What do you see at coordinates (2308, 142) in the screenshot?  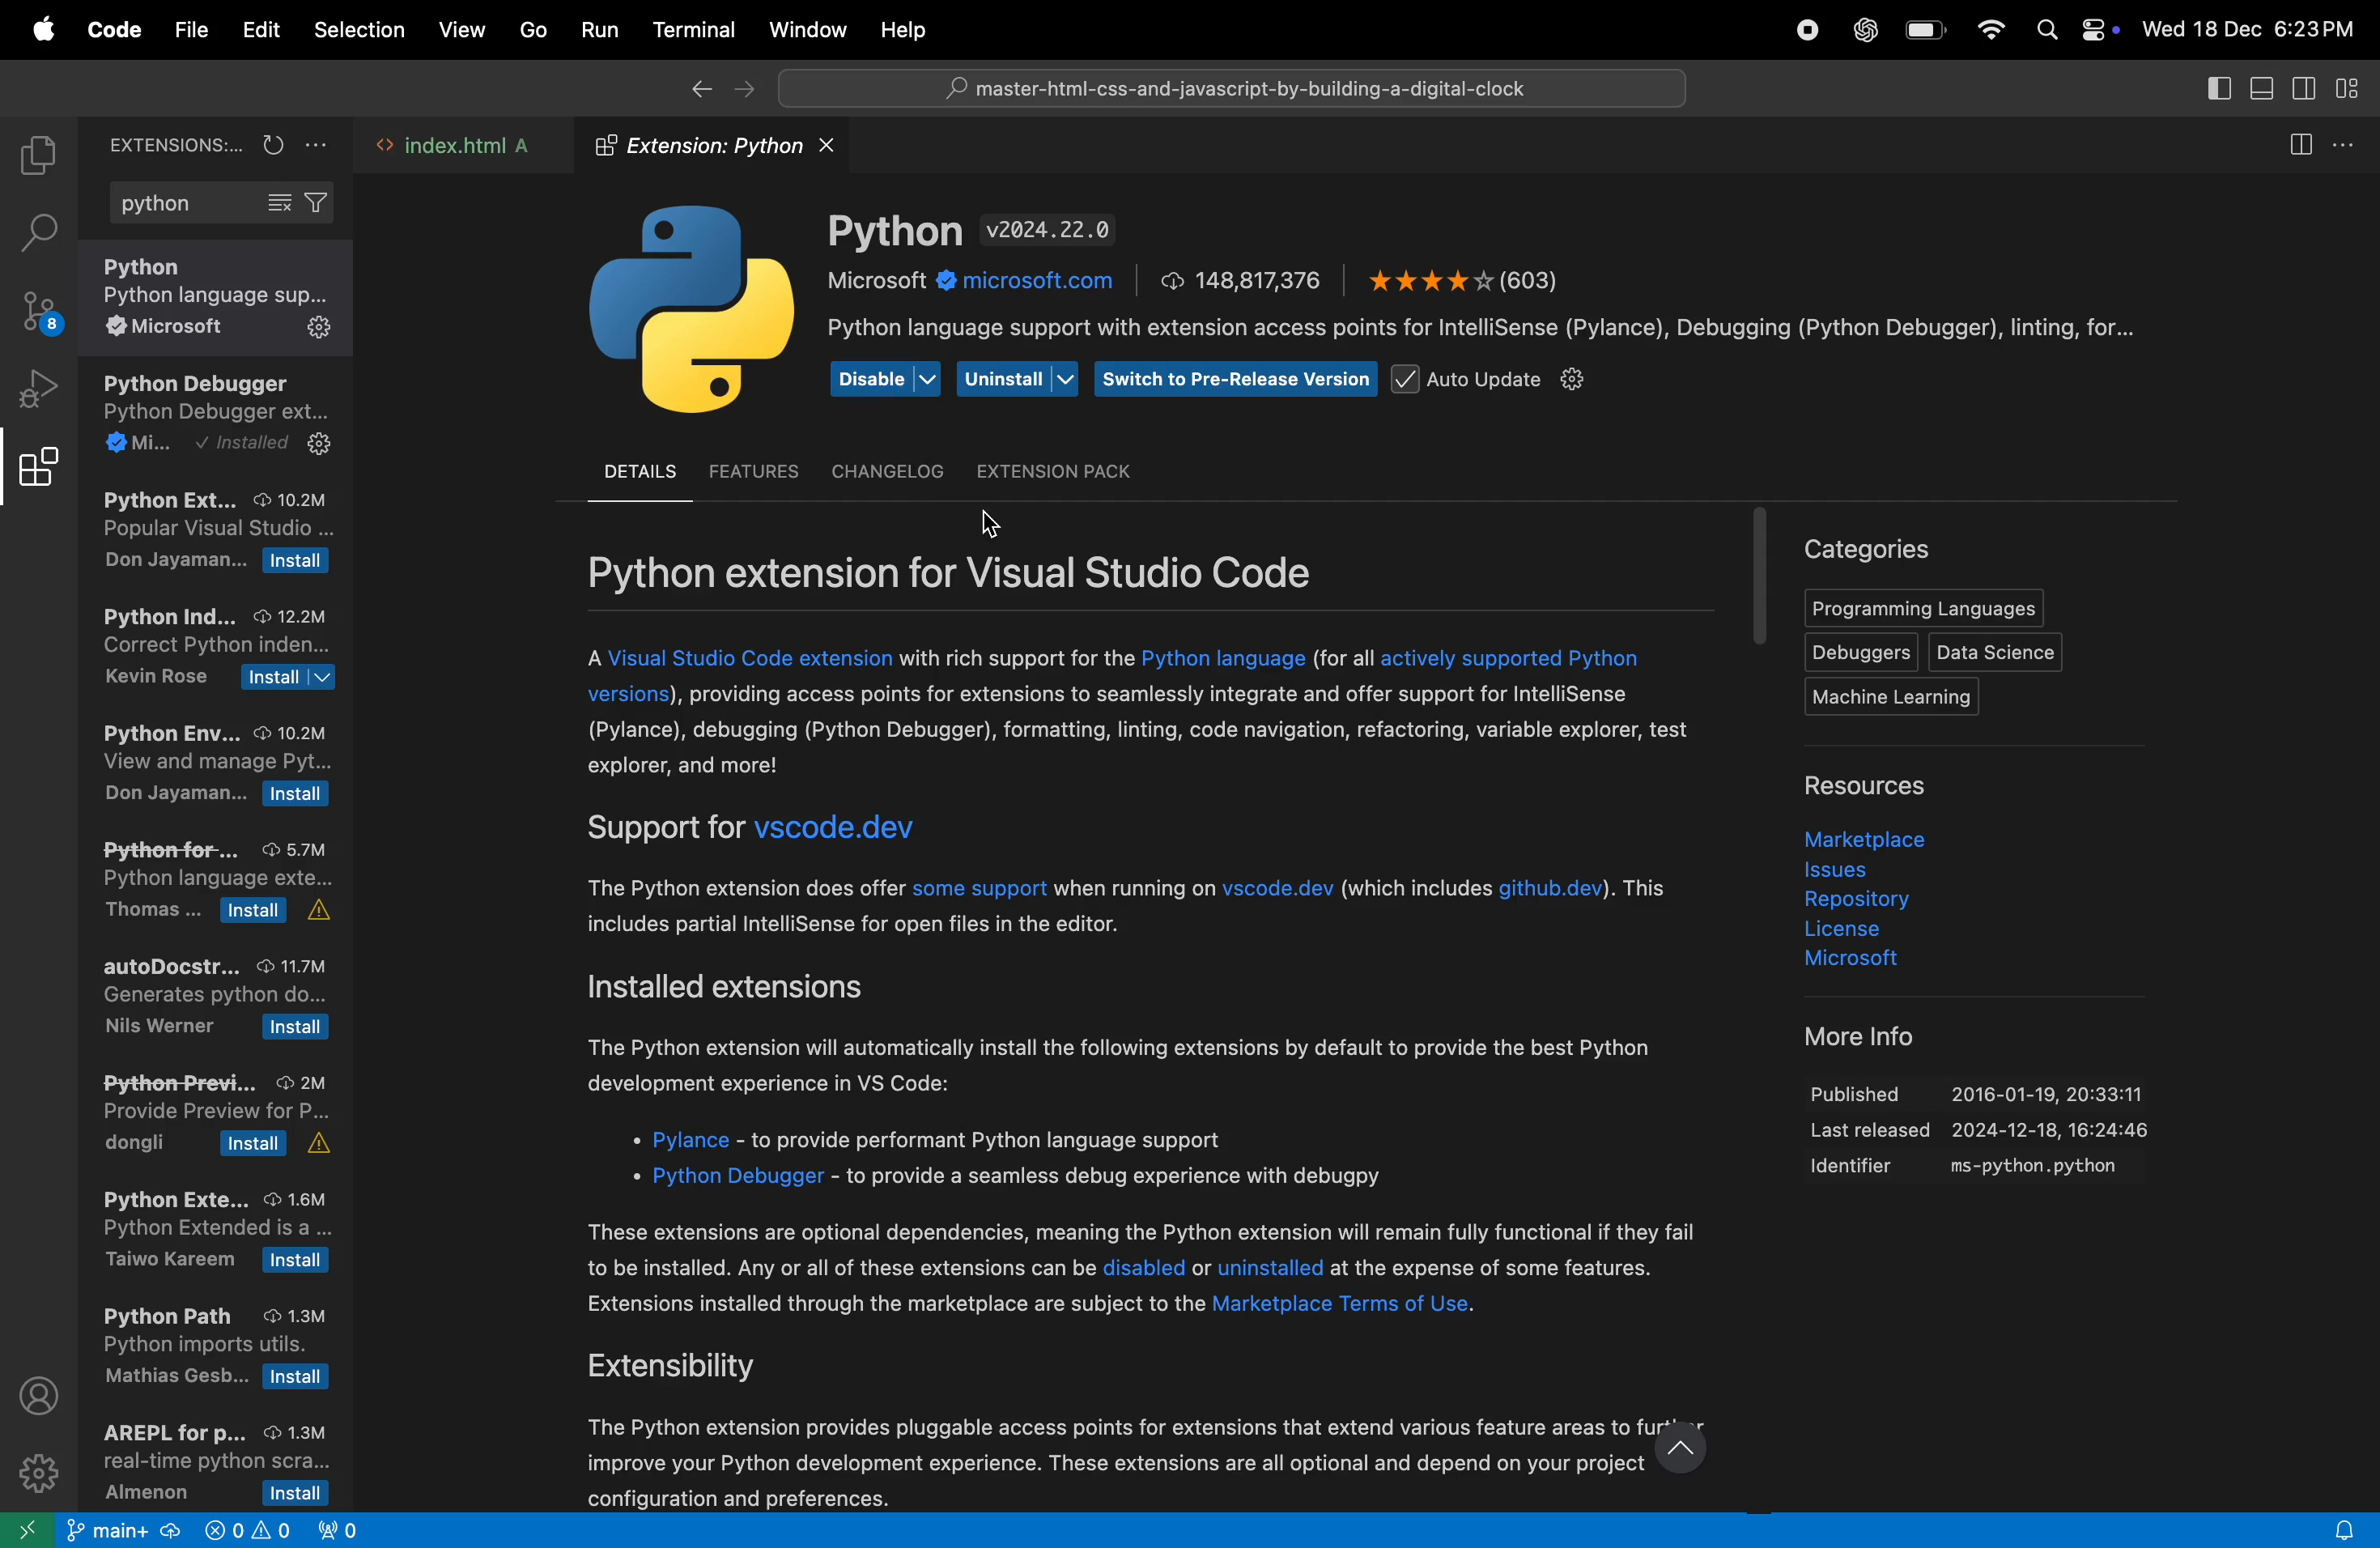 I see `split editor` at bounding box center [2308, 142].